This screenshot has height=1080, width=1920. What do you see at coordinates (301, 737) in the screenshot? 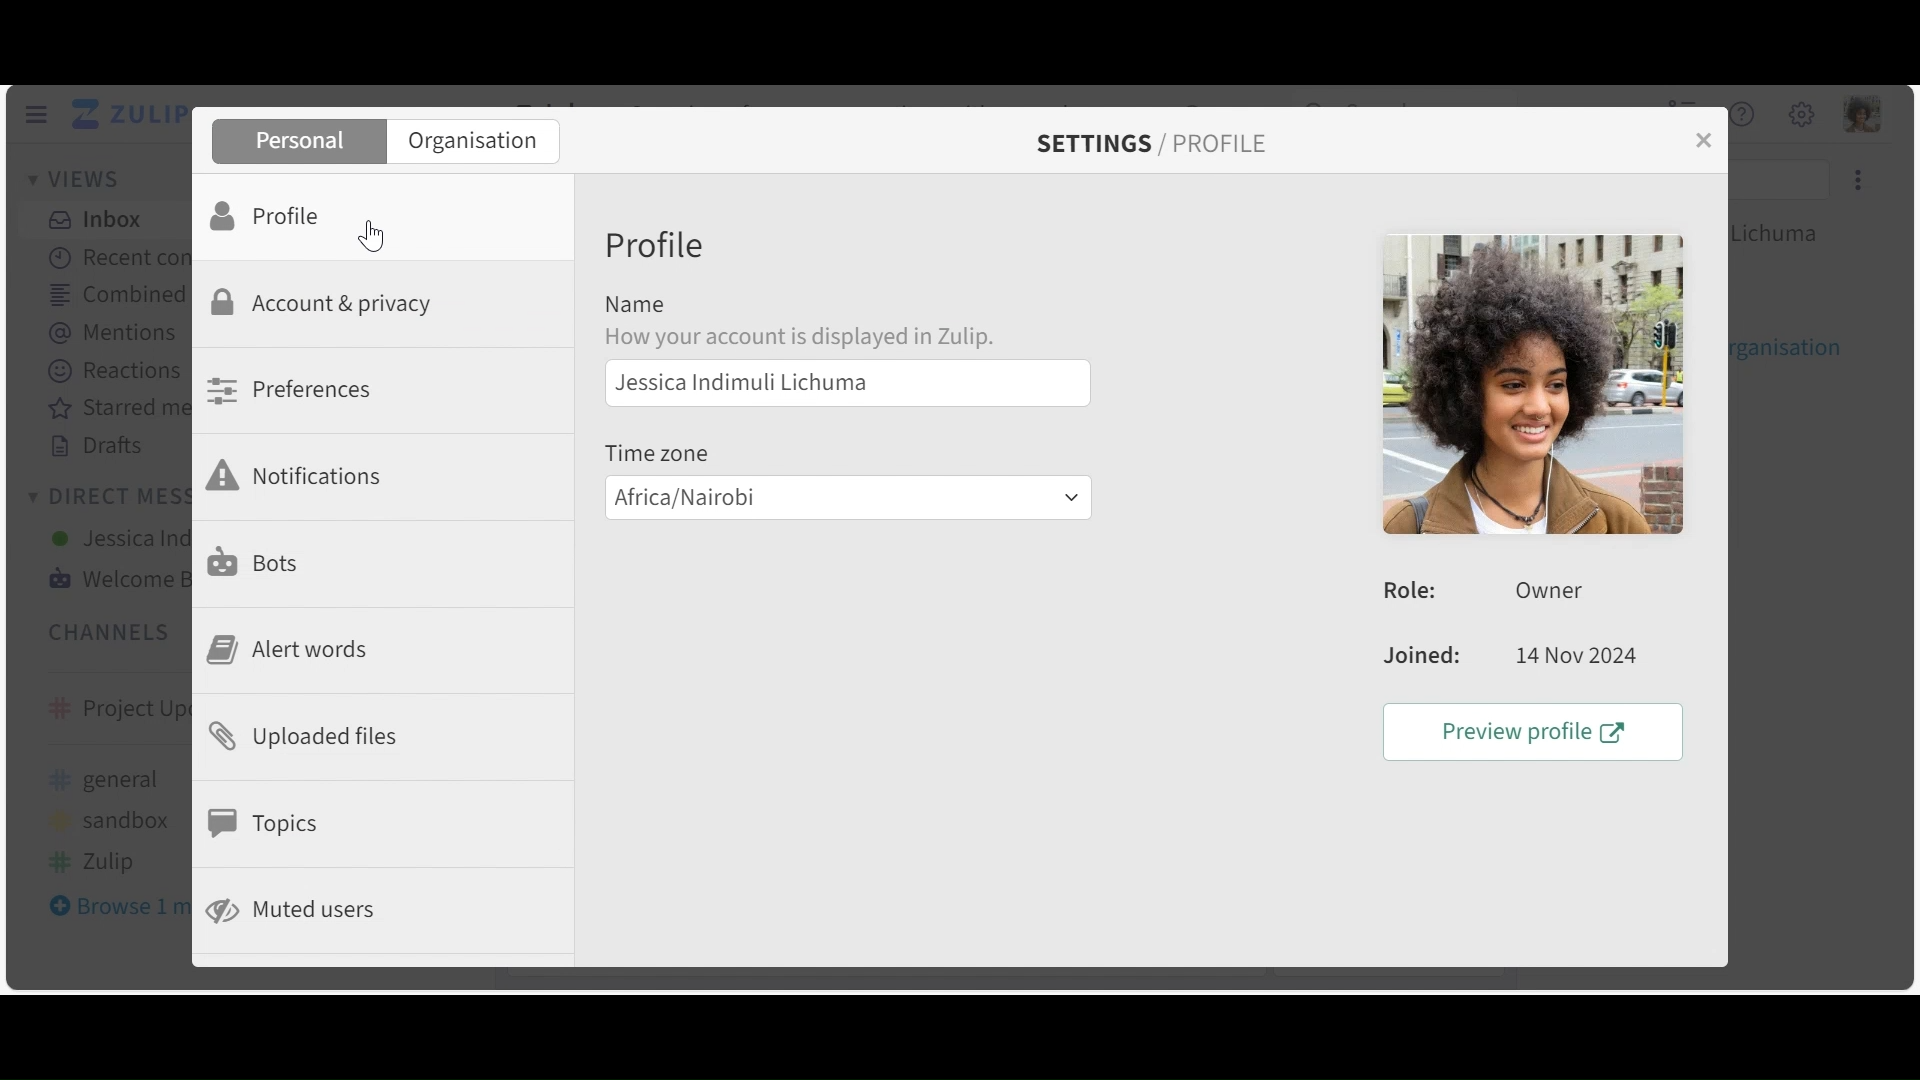
I see `Upload files` at bounding box center [301, 737].